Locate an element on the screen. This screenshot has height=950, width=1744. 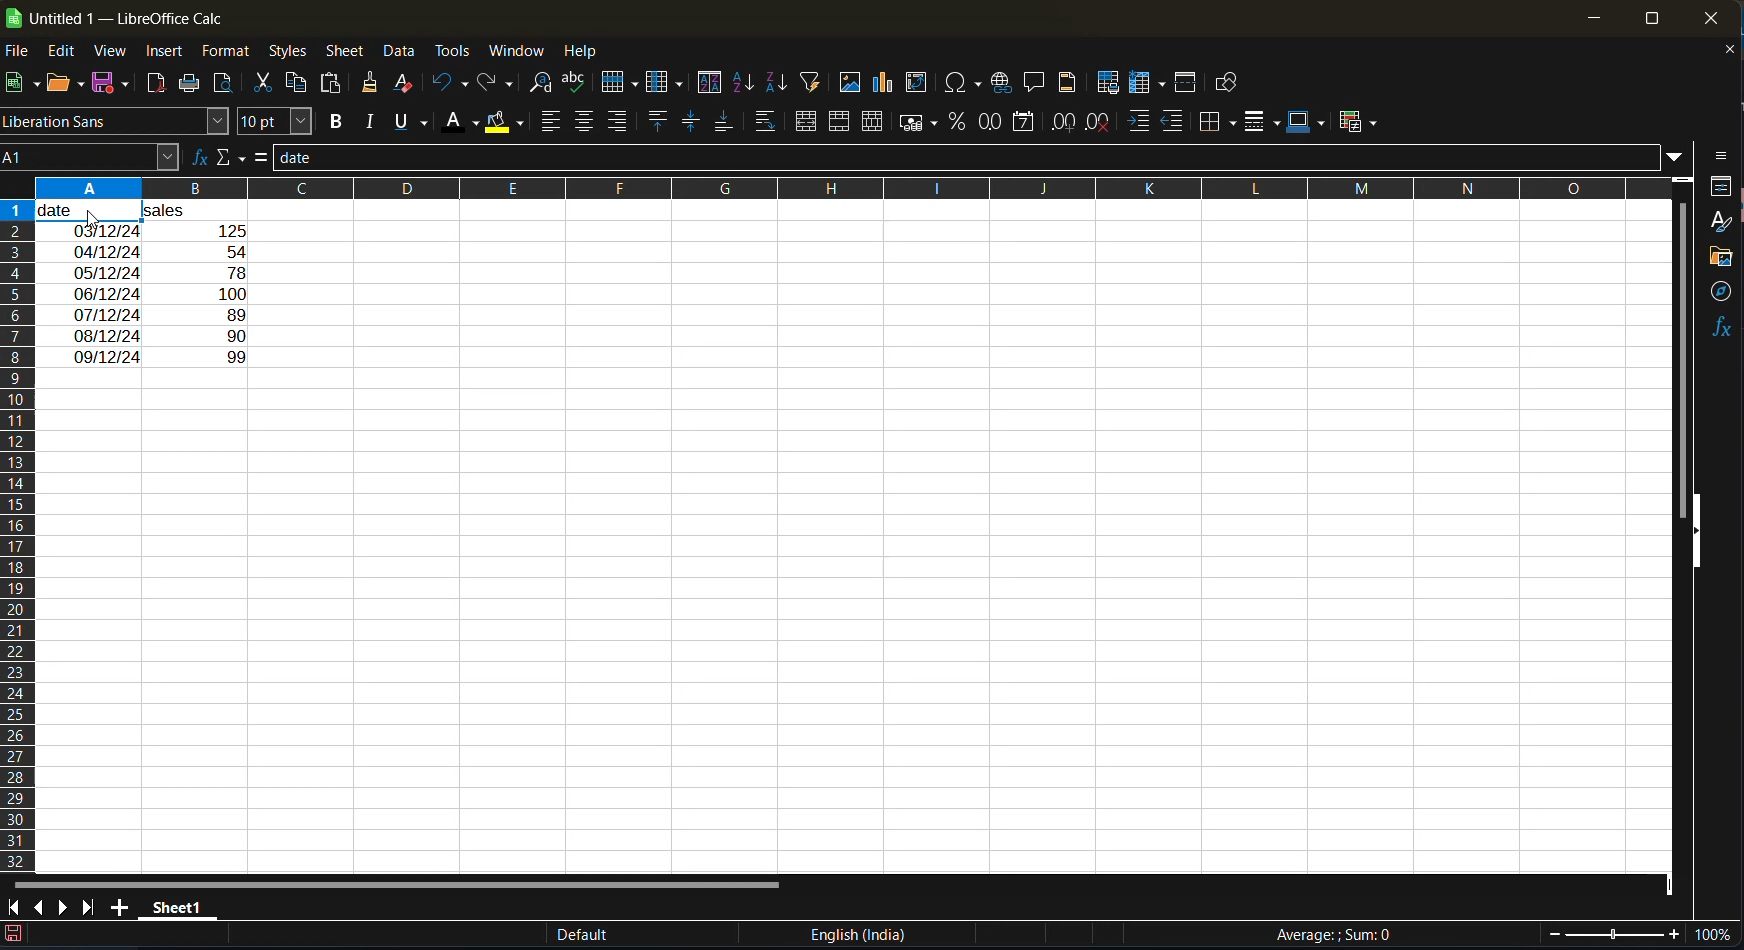
italic is located at coordinates (374, 122).